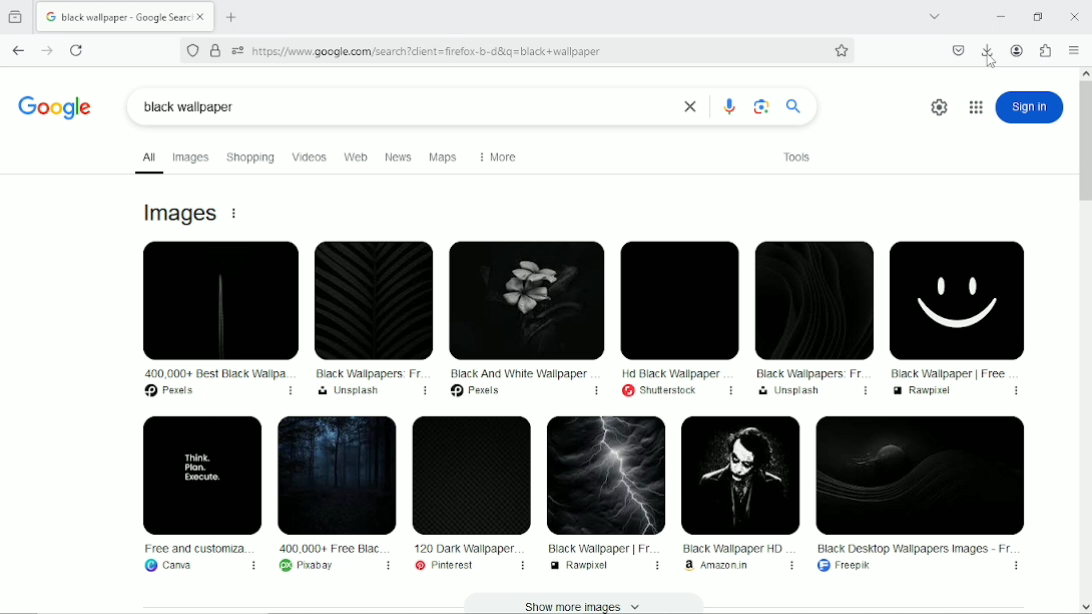  I want to click on Go forward, so click(47, 49).